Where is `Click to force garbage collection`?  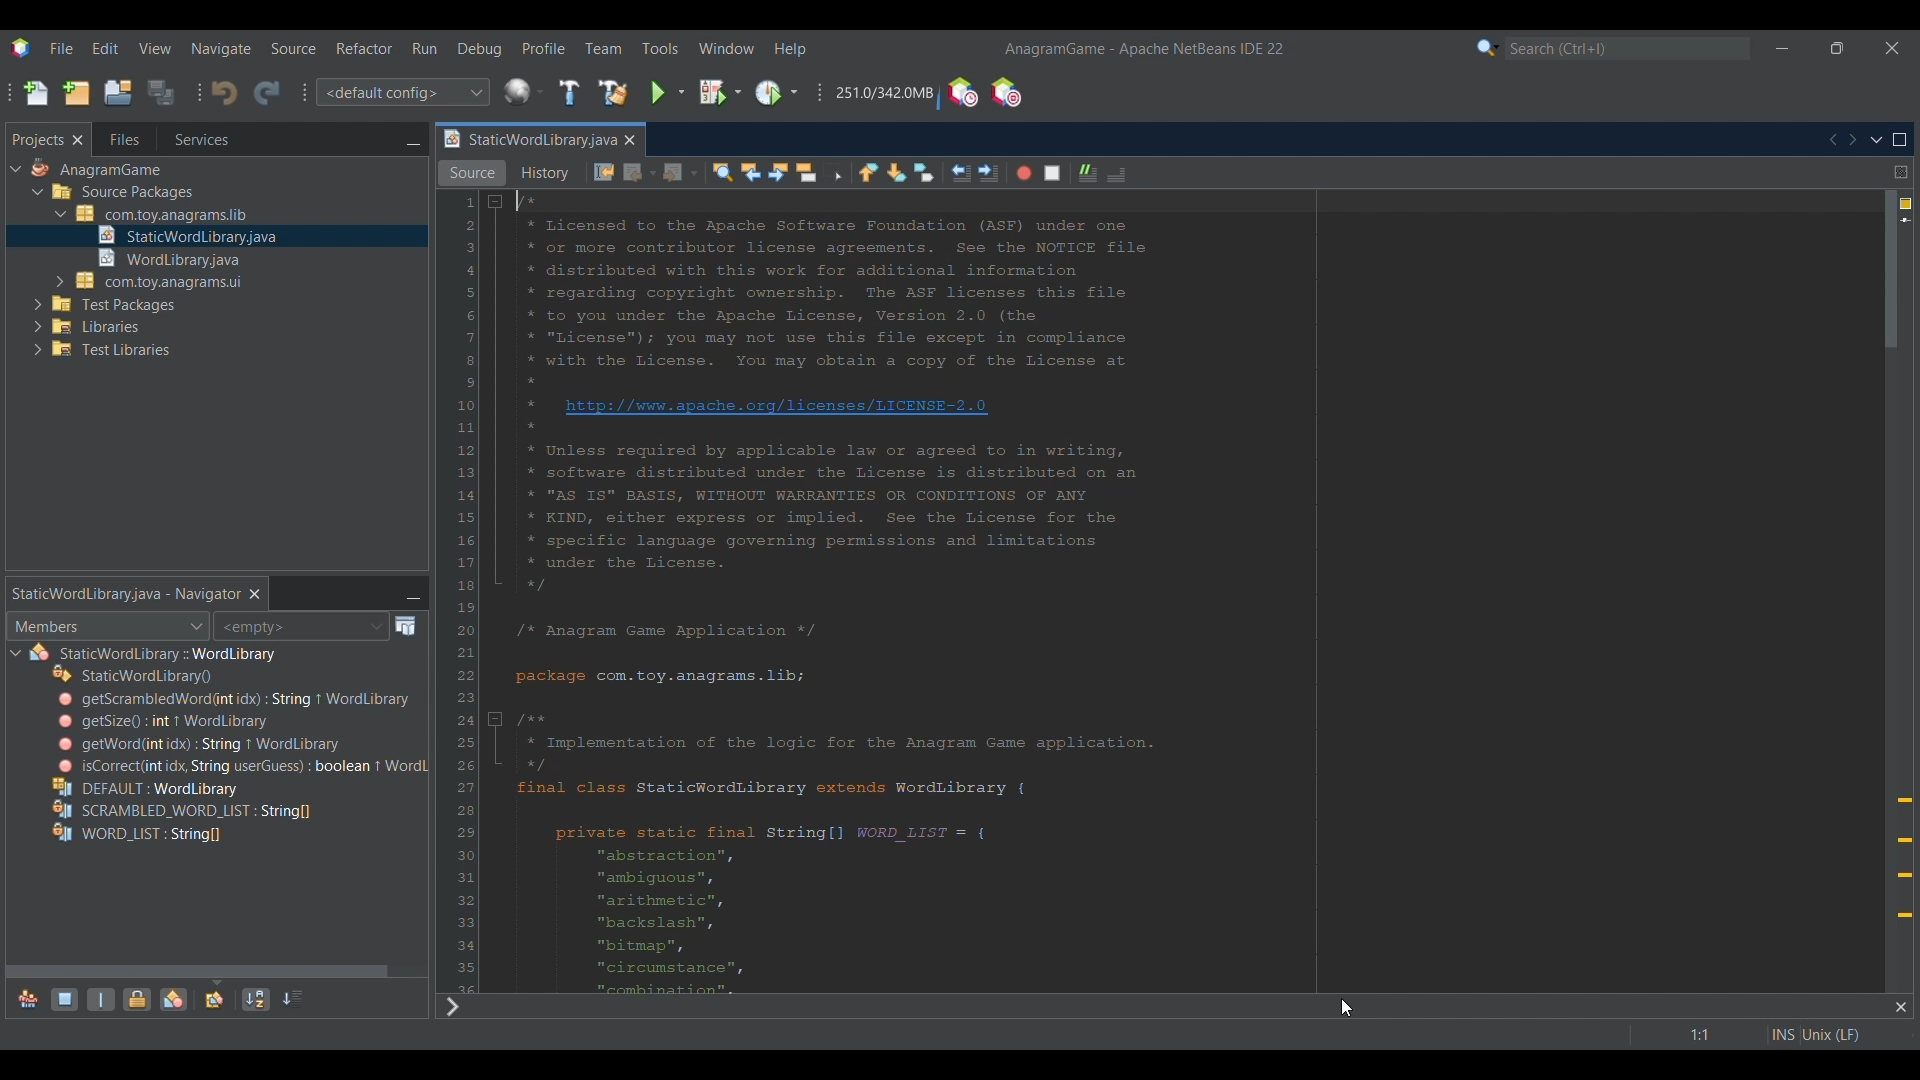
Click to force garbage collection is located at coordinates (884, 92).